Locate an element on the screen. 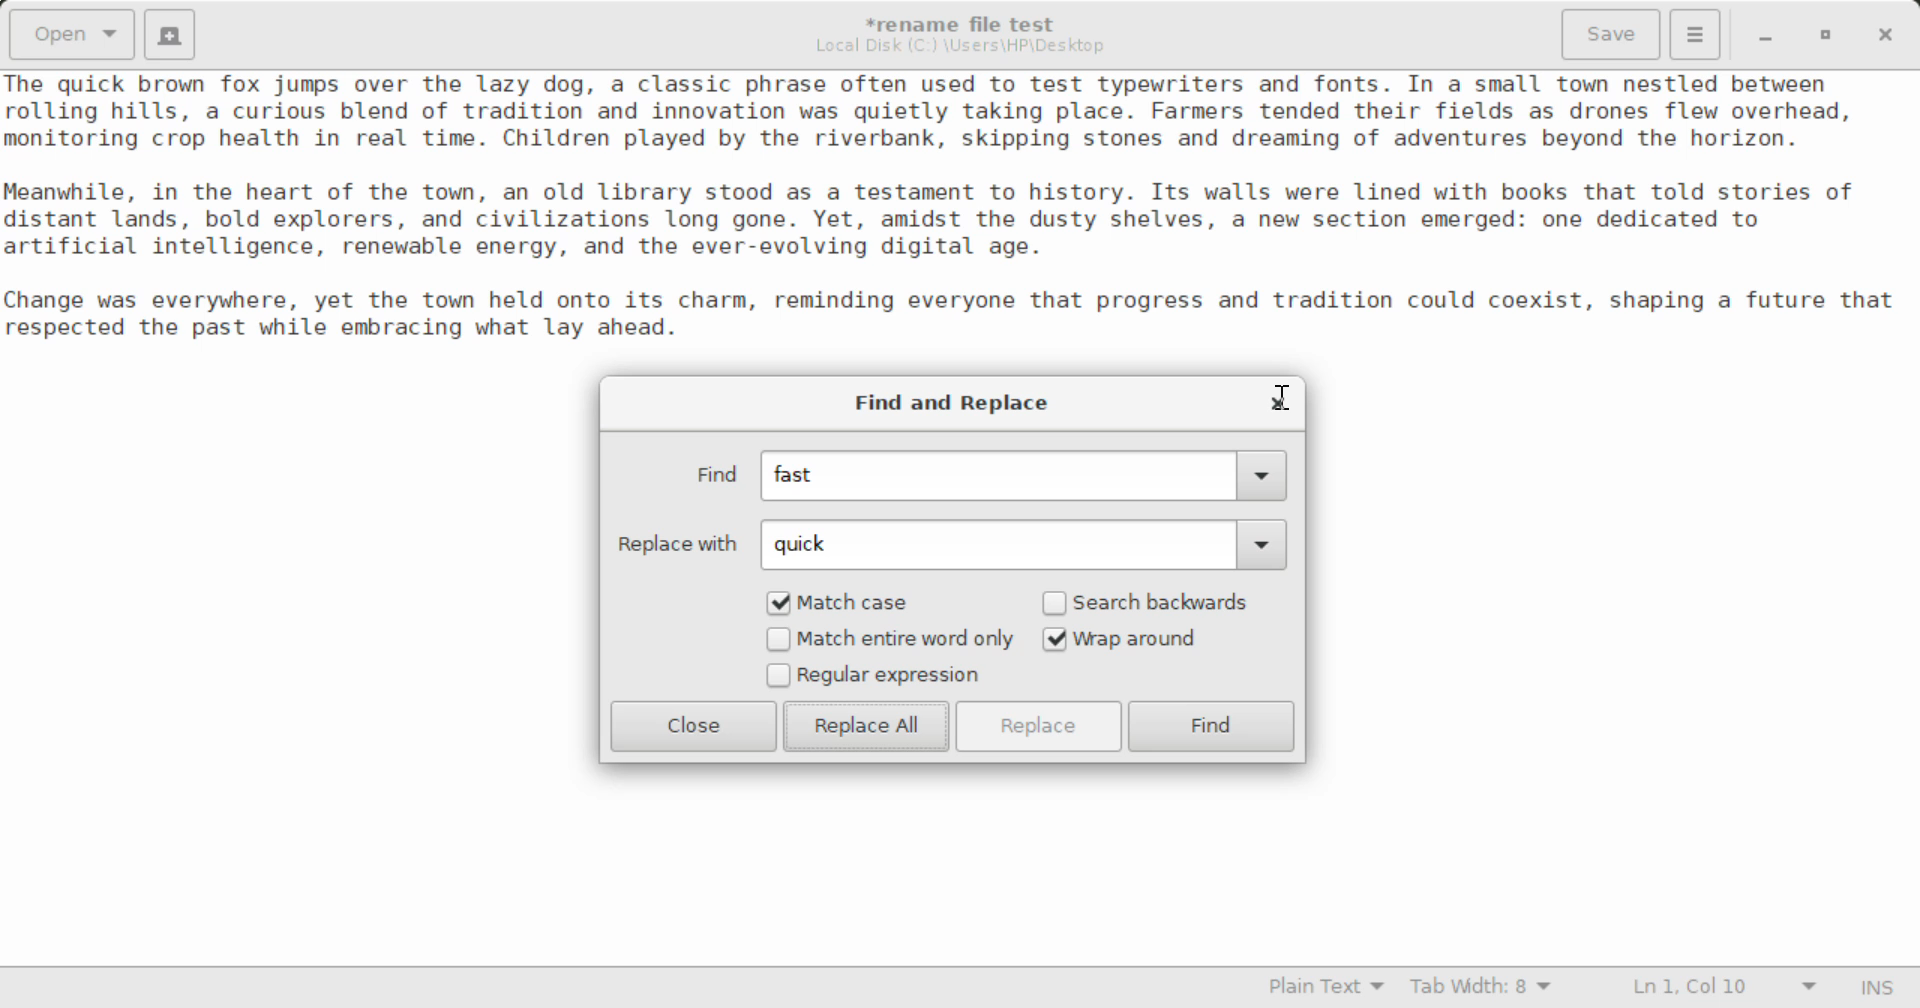 The image size is (1920, 1008). Replace is located at coordinates (1043, 726).